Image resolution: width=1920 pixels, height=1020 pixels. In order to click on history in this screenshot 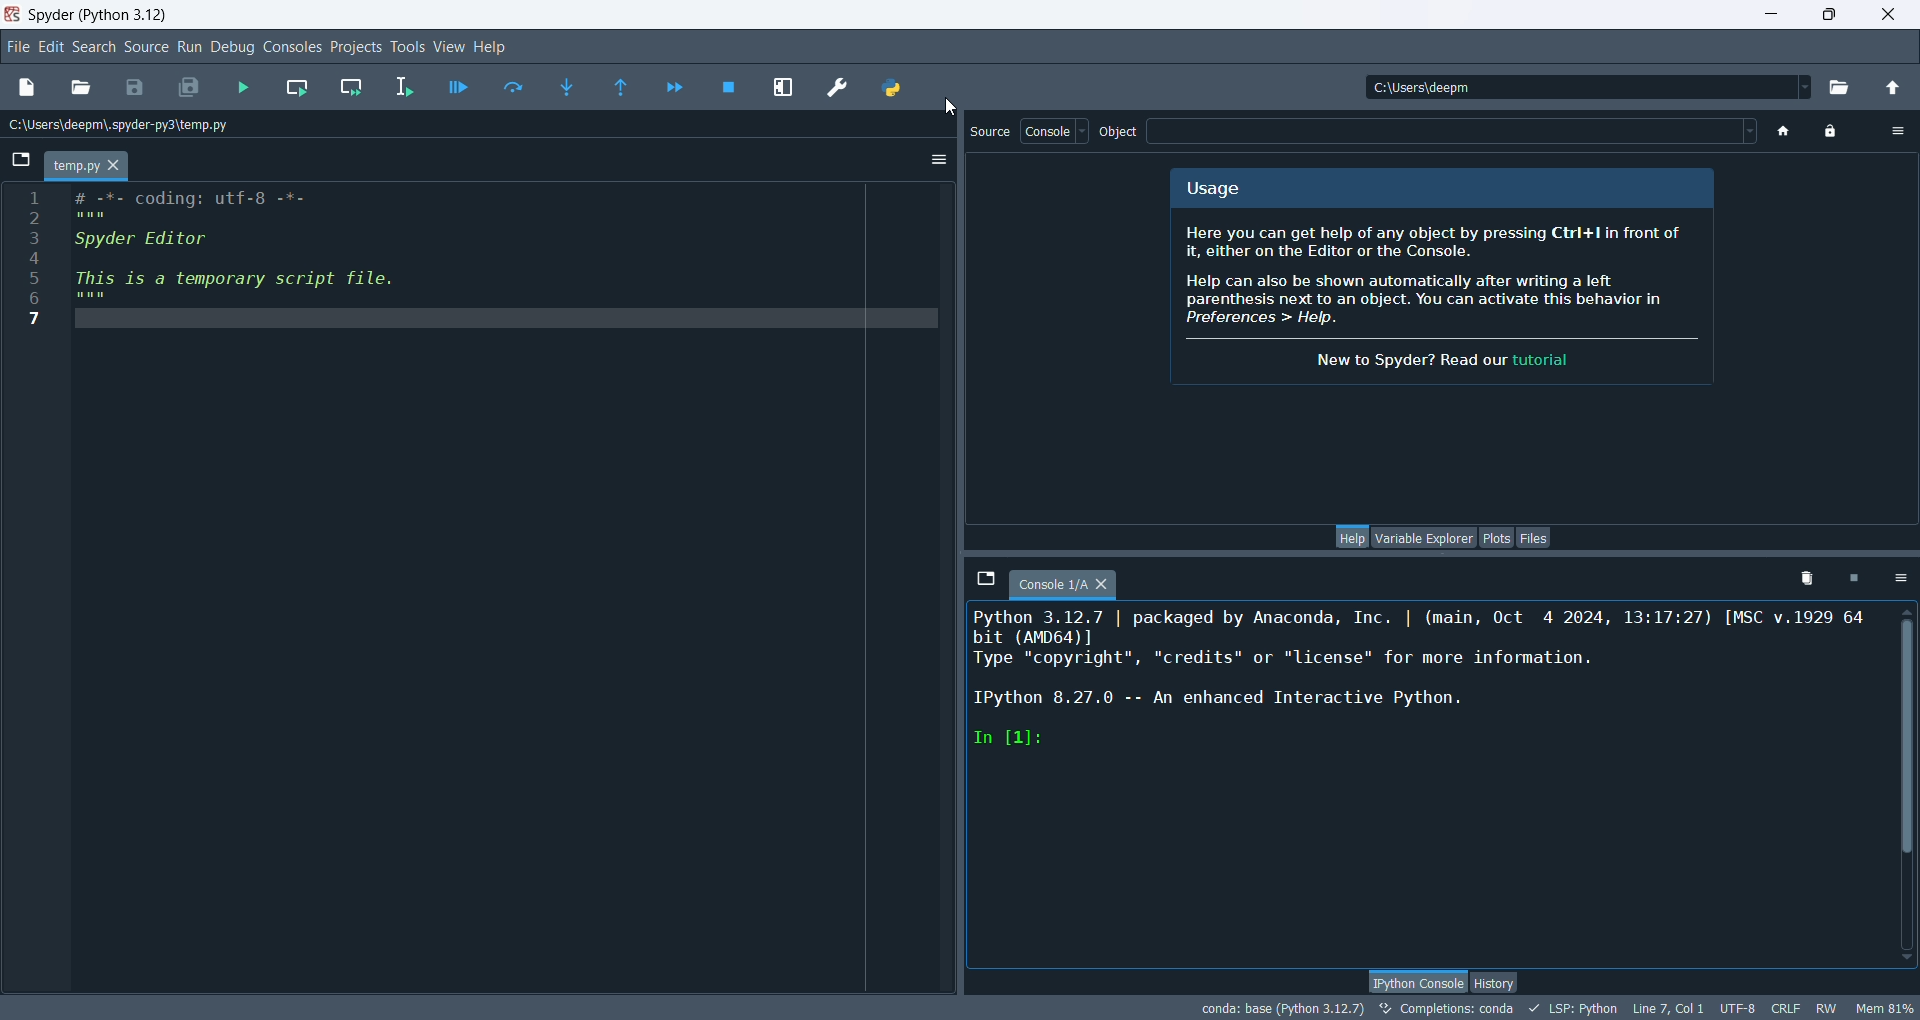, I will do `click(1493, 981)`.